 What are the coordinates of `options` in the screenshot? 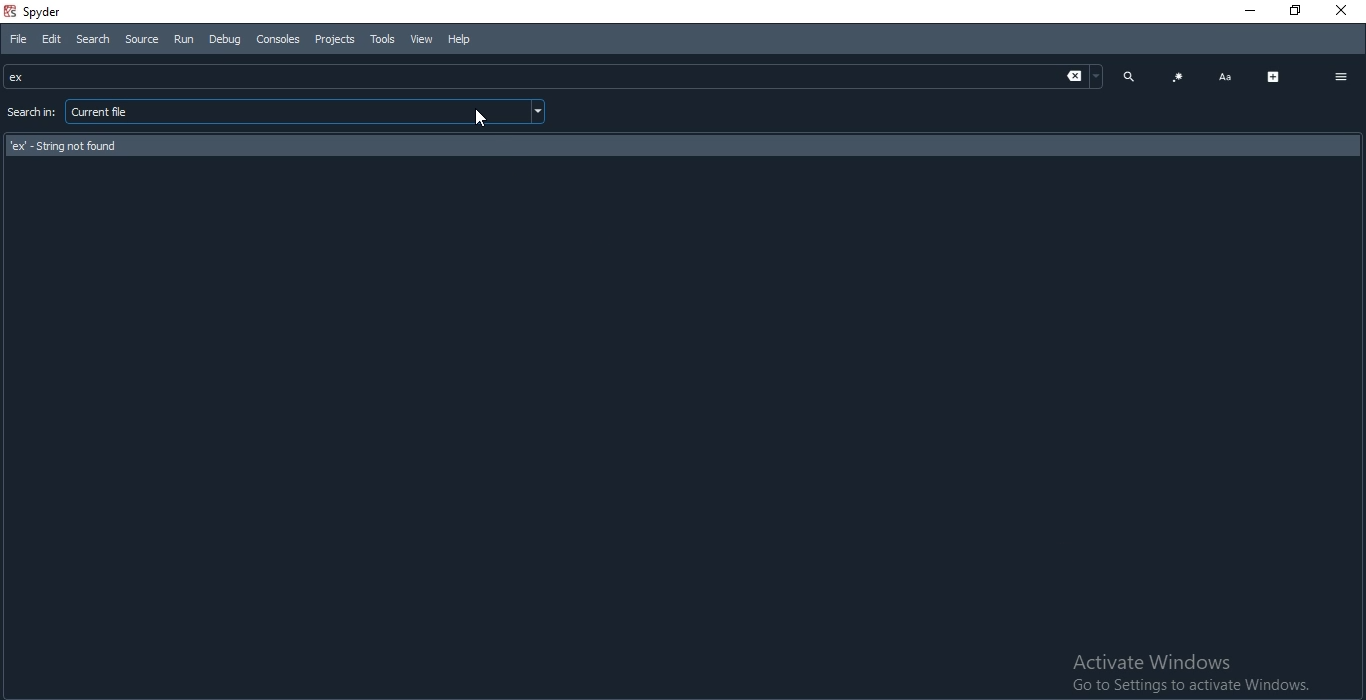 It's located at (1341, 78).